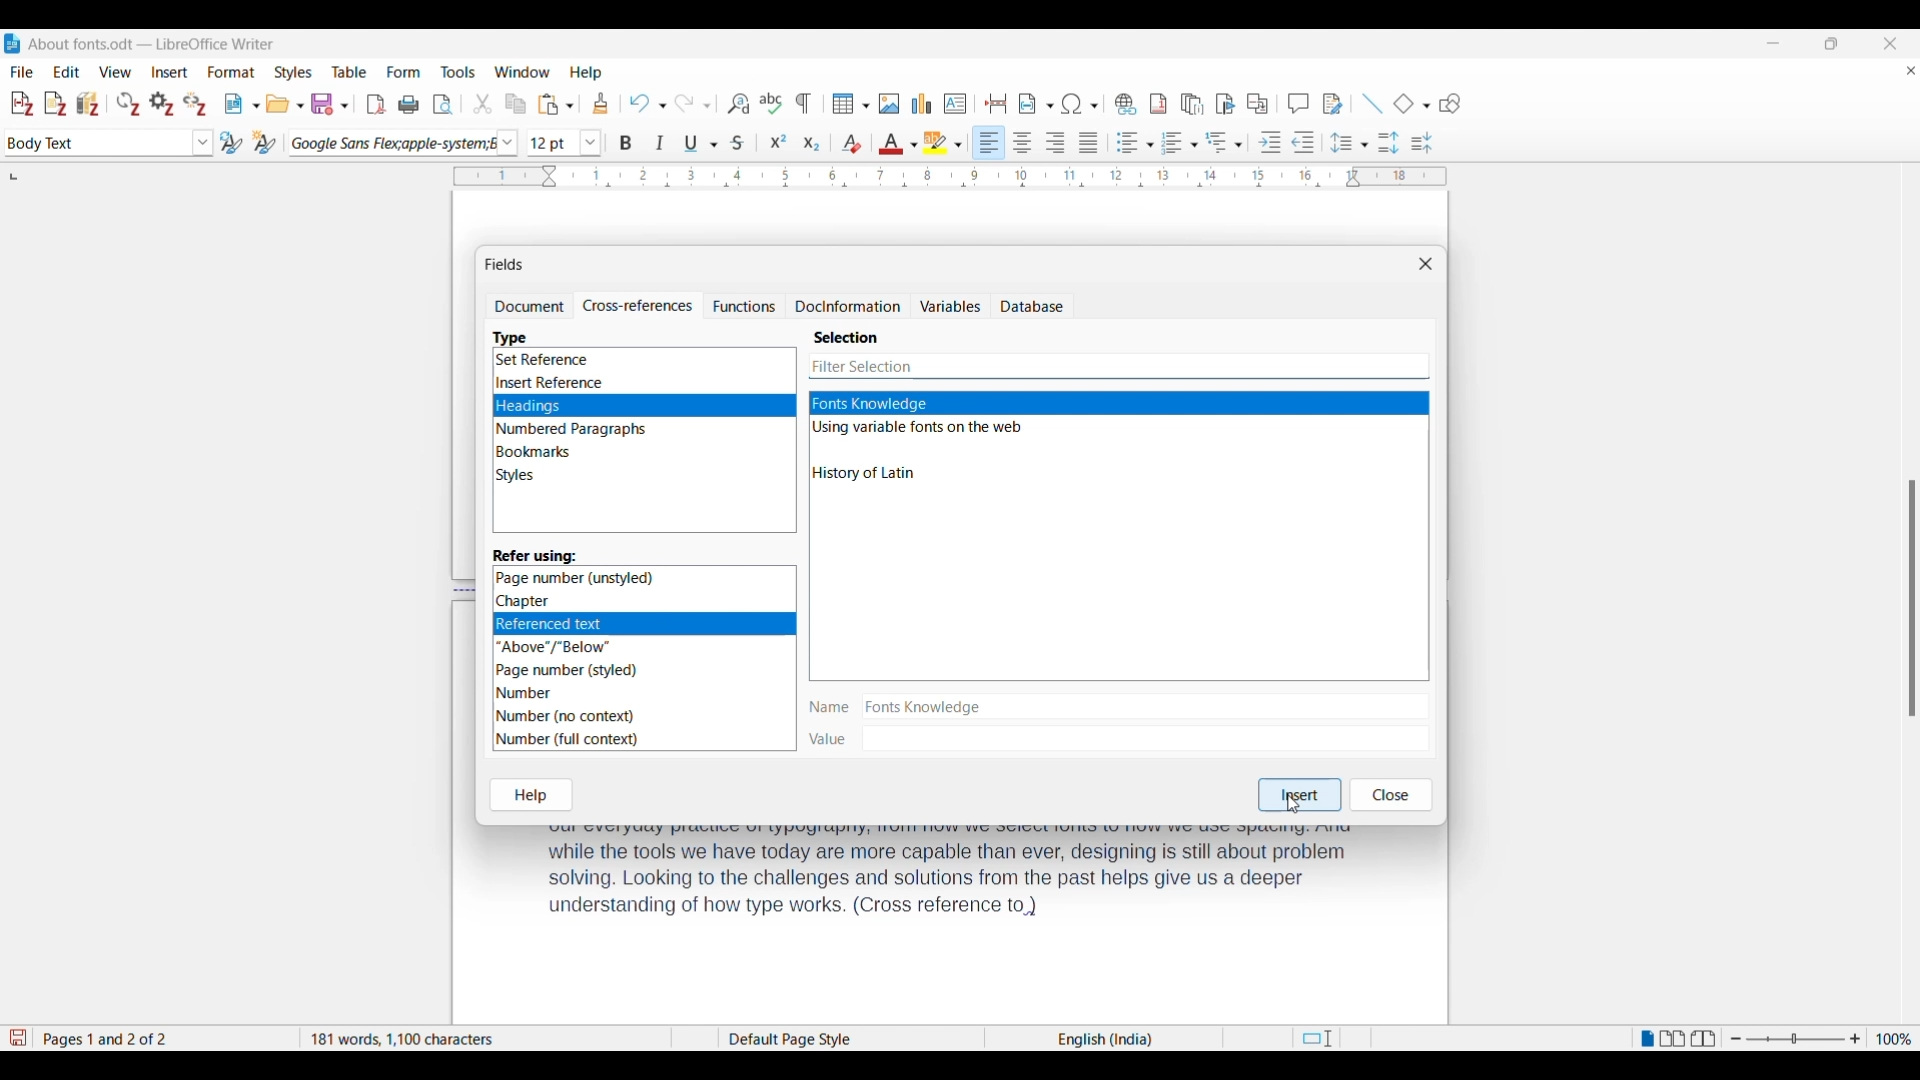  Describe the element at coordinates (601, 103) in the screenshot. I see `Clone formatting` at that location.